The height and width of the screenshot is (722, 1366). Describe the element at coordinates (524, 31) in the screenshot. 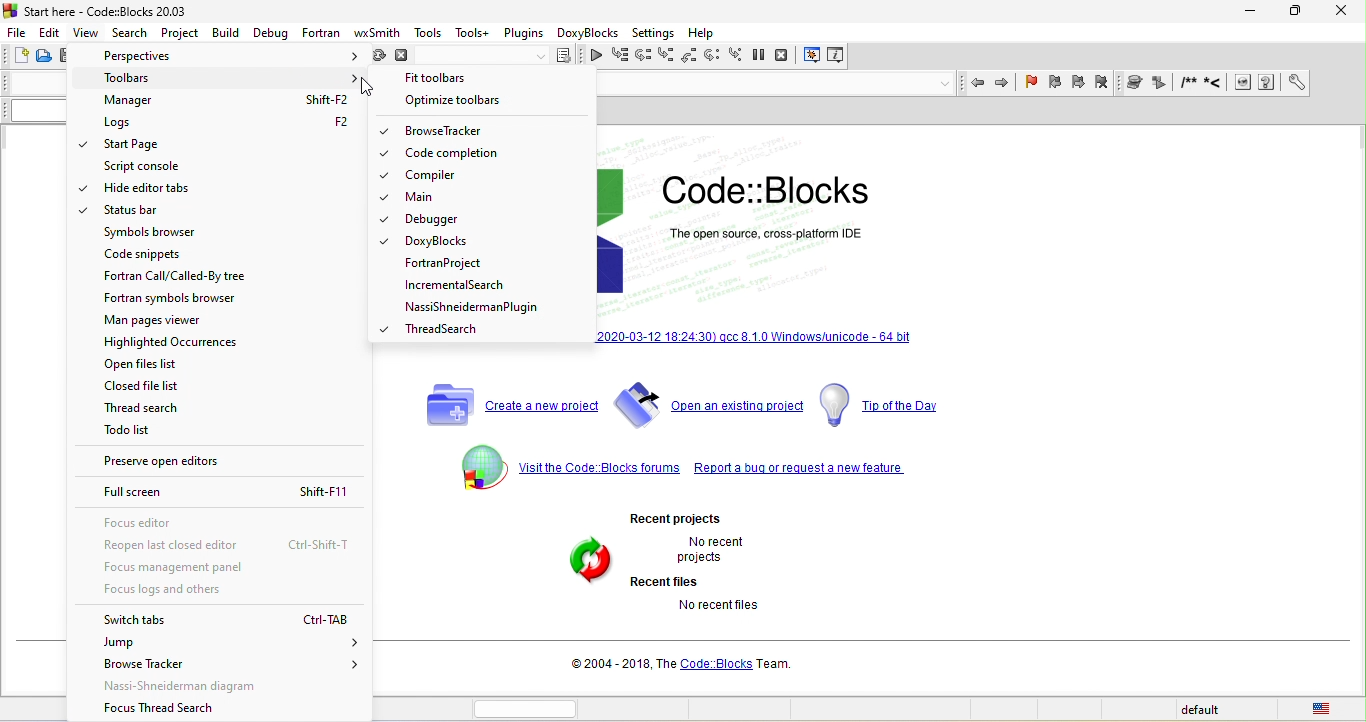

I see `plugins` at that location.